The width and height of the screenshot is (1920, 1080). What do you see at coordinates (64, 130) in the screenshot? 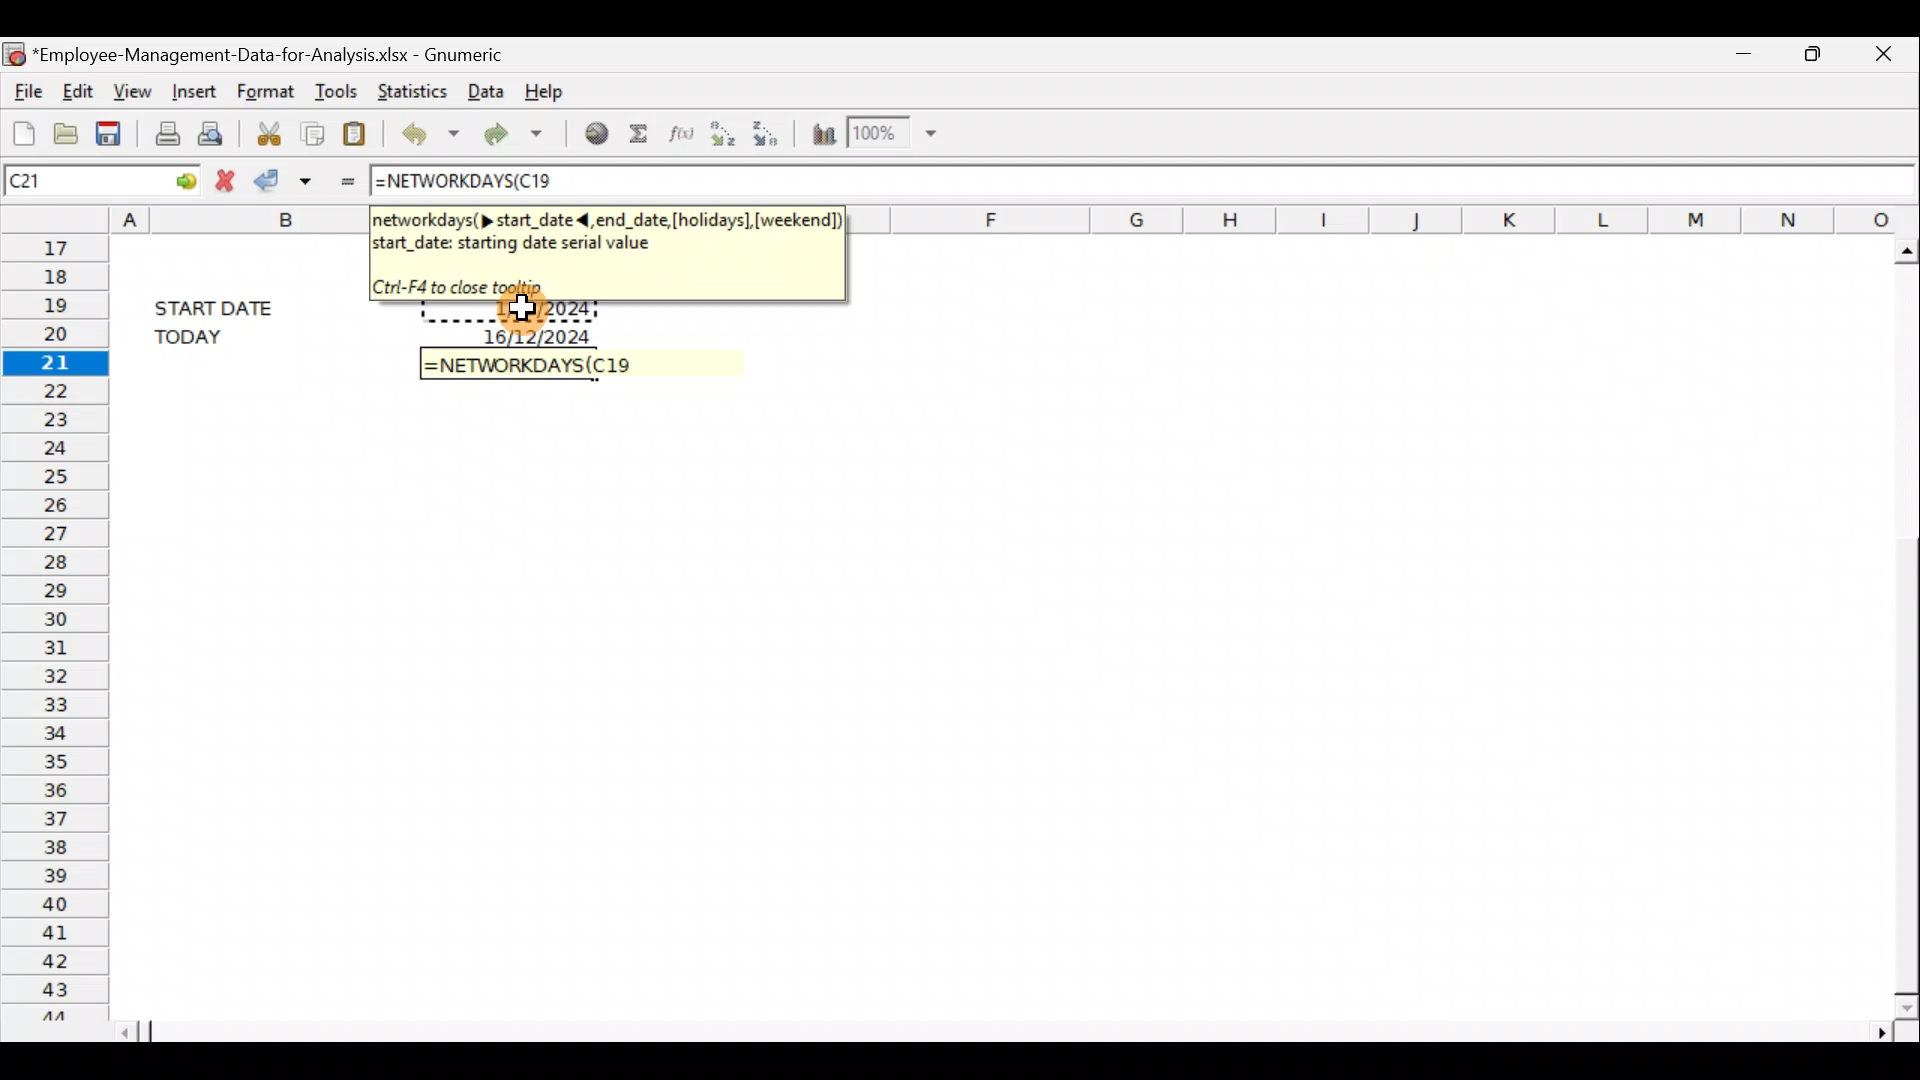
I see `Open a file` at bounding box center [64, 130].